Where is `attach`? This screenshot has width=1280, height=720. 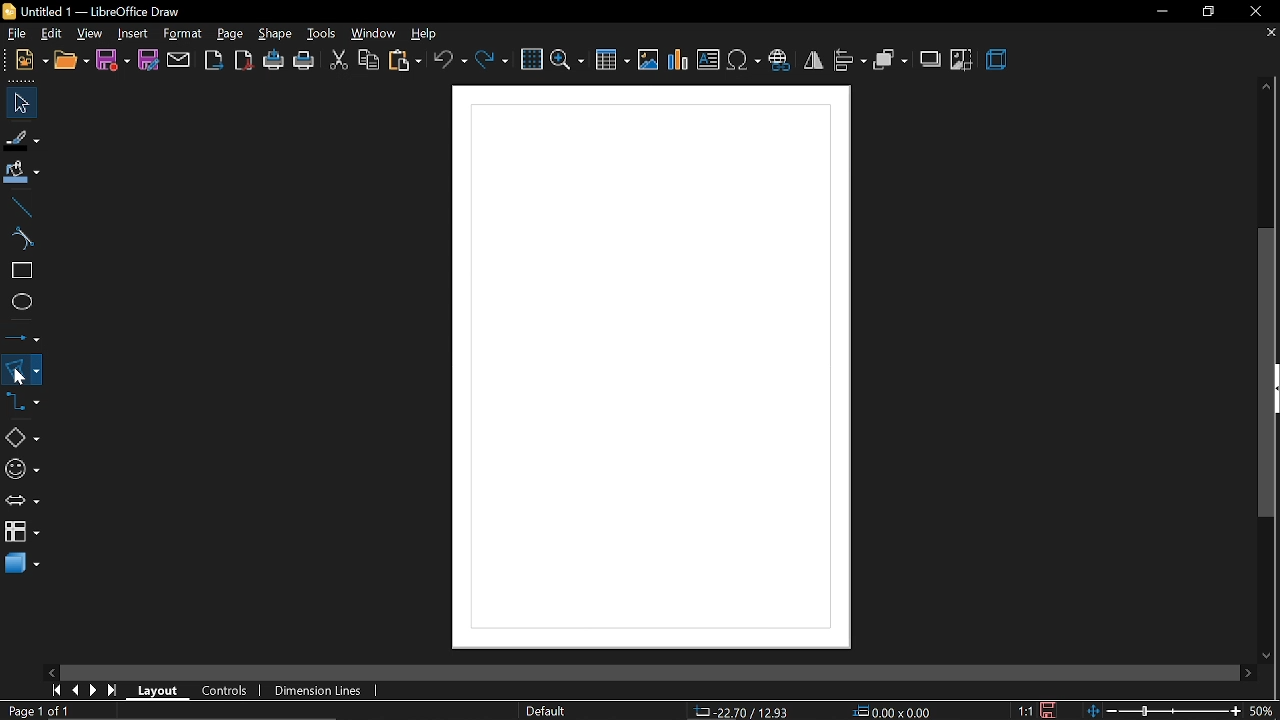 attach is located at coordinates (178, 60).